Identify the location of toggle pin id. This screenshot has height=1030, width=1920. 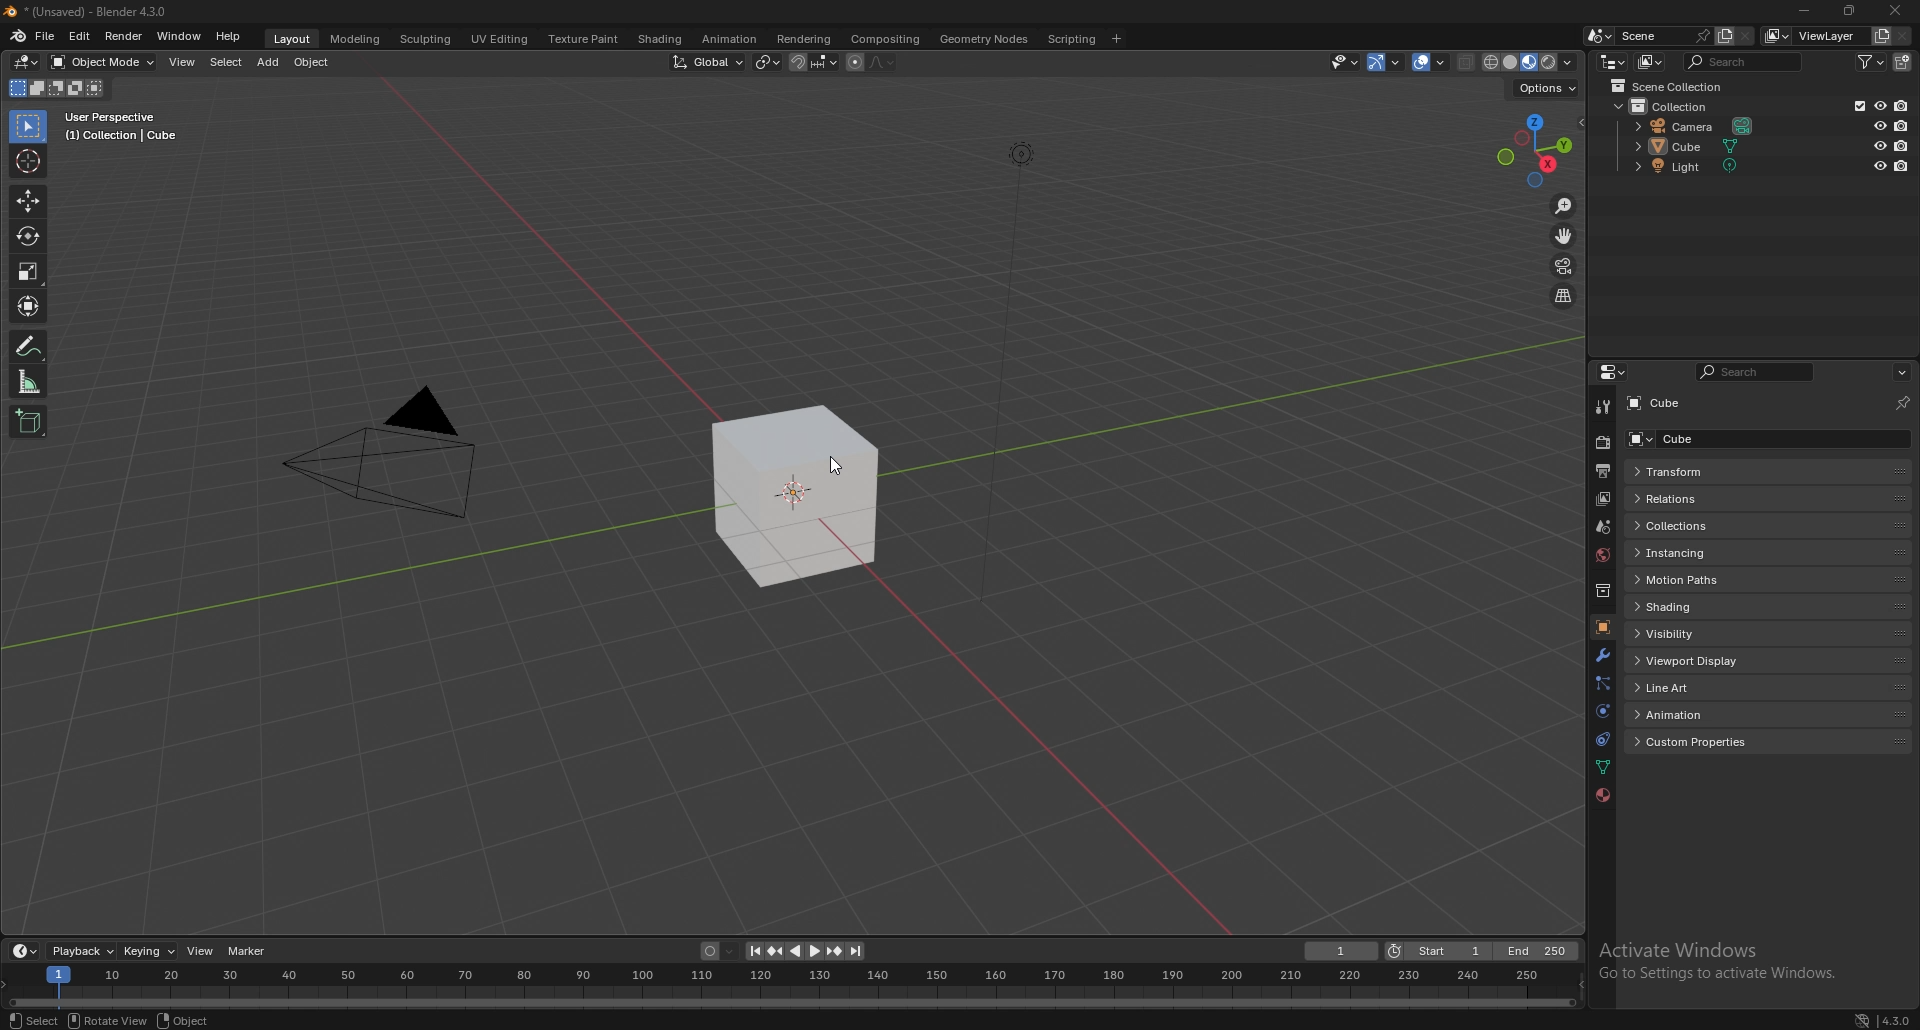
(1904, 401).